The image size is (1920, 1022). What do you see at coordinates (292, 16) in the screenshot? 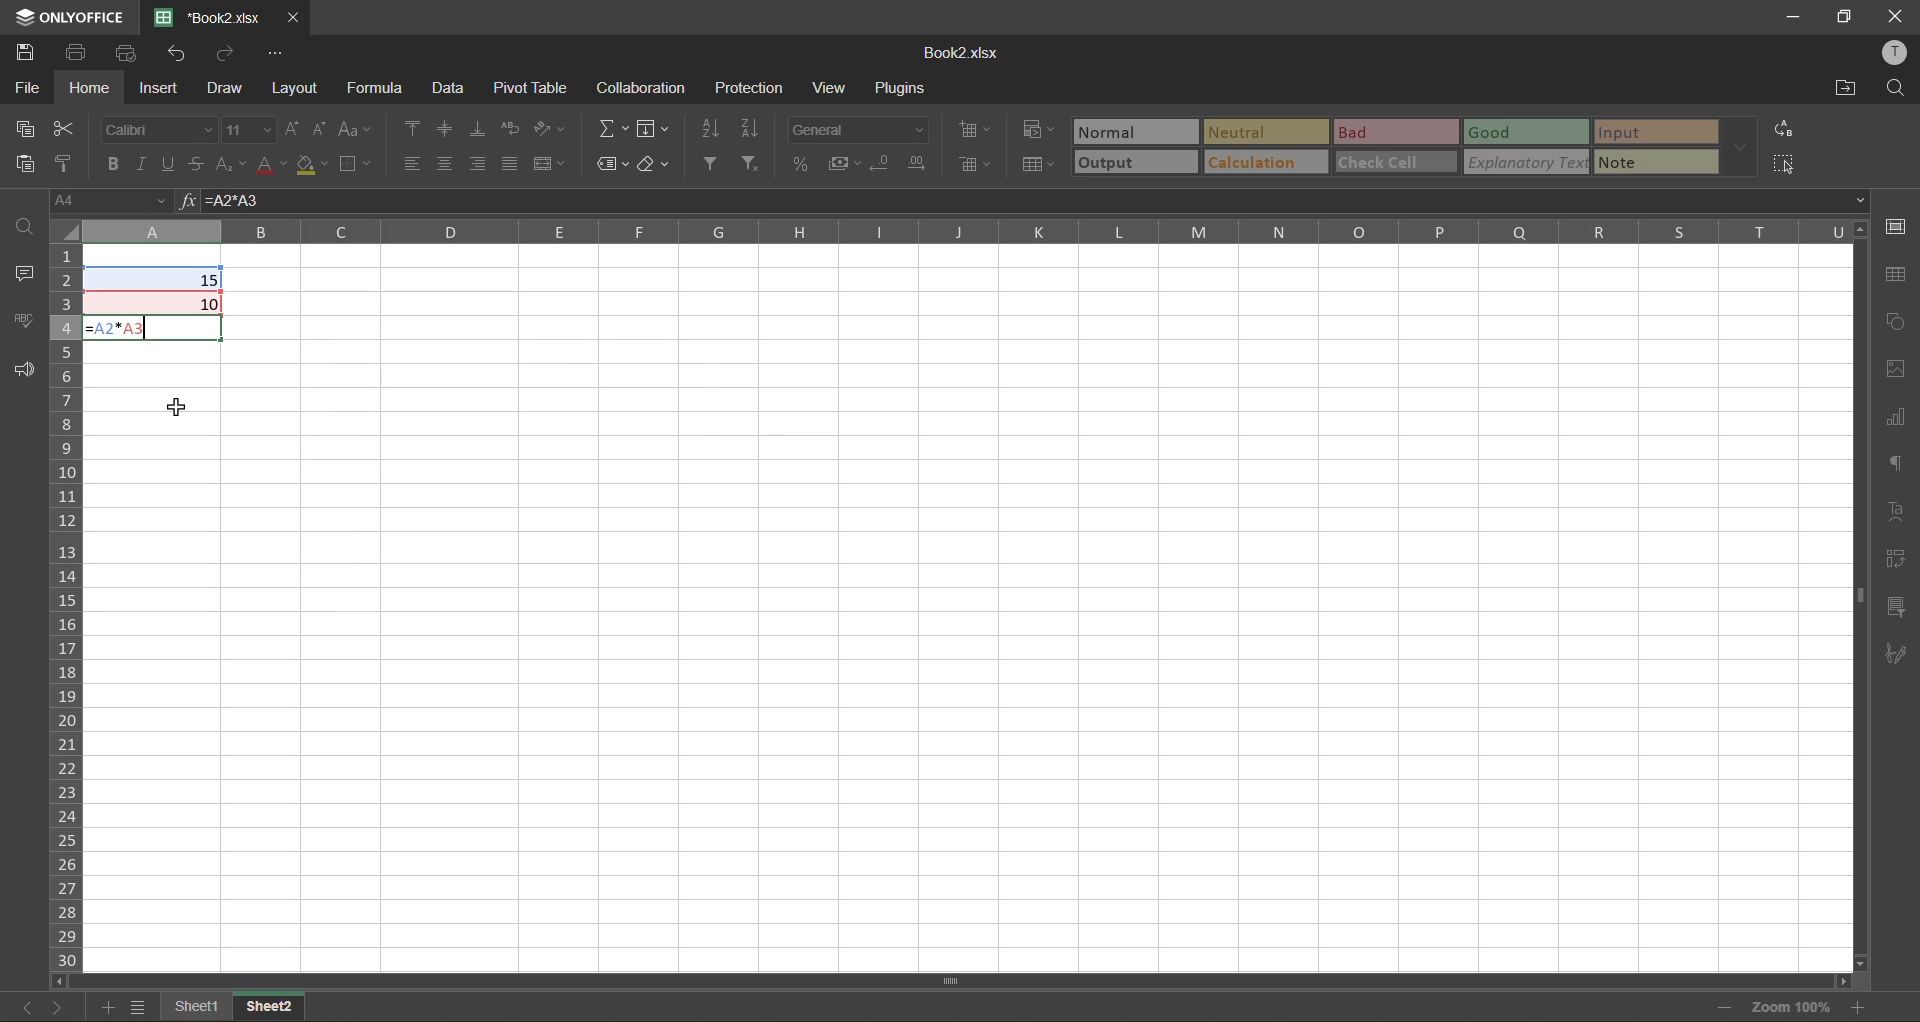
I see `close tab` at bounding box center [292, 16].